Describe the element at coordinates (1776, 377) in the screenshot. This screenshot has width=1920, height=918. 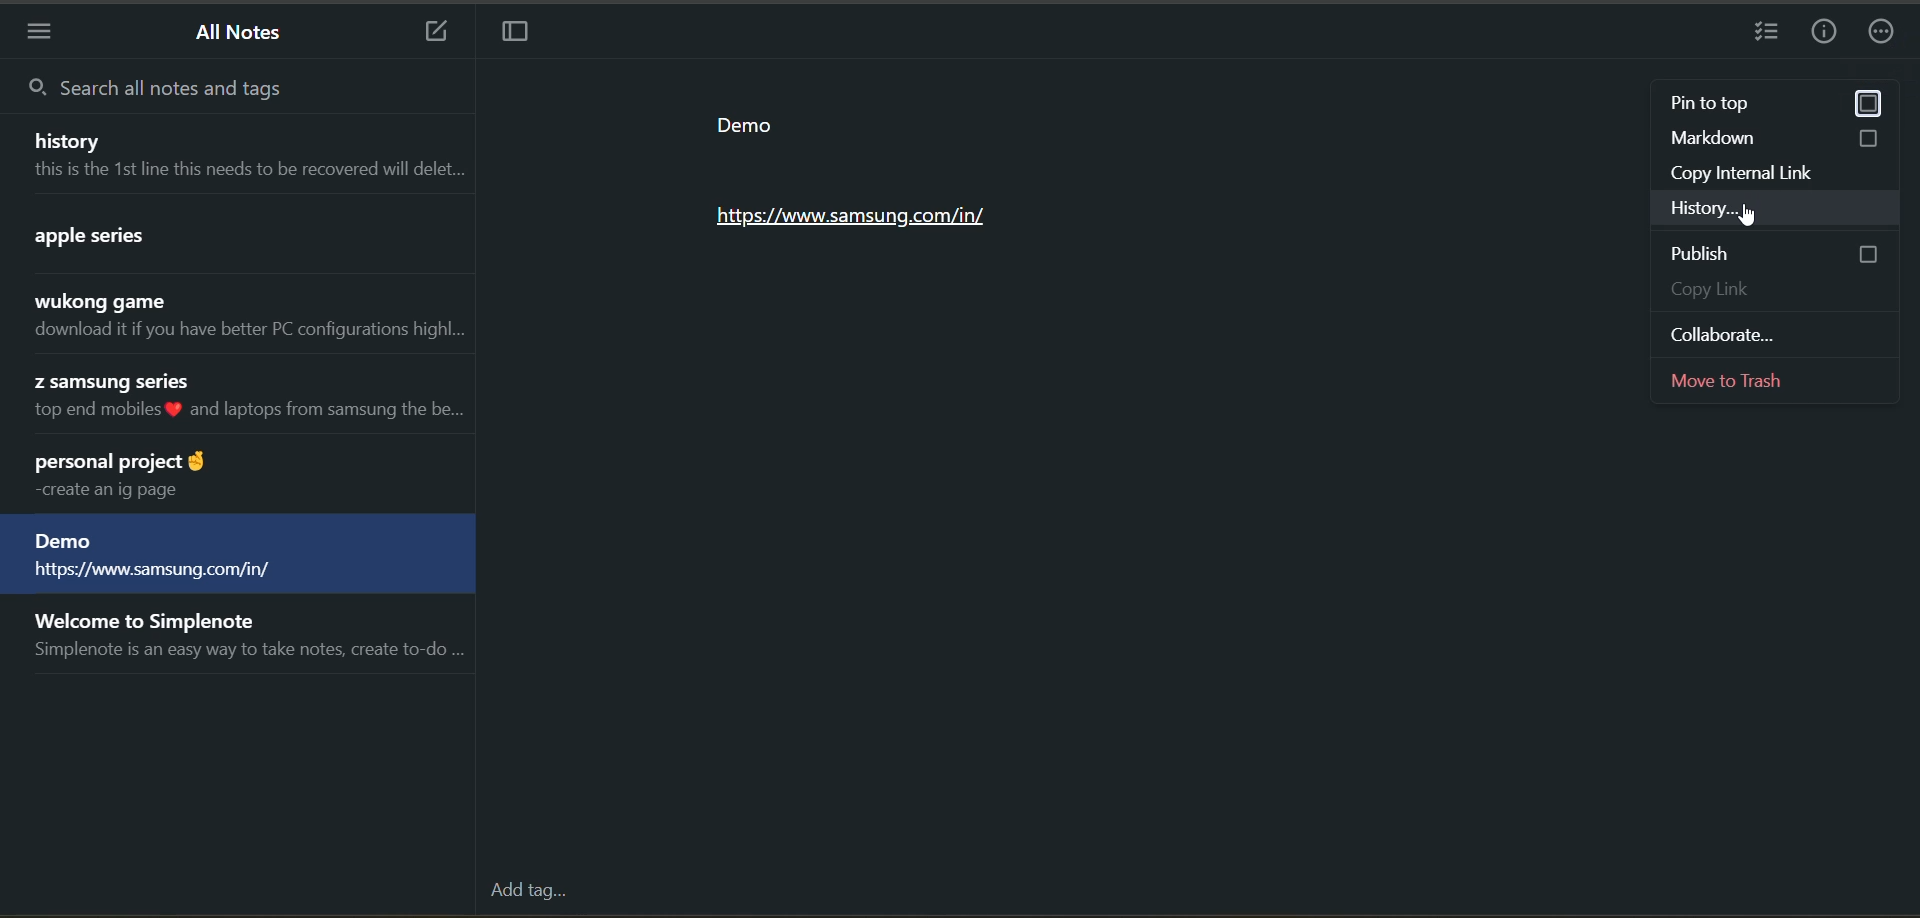
I see `move to trash` at that location.